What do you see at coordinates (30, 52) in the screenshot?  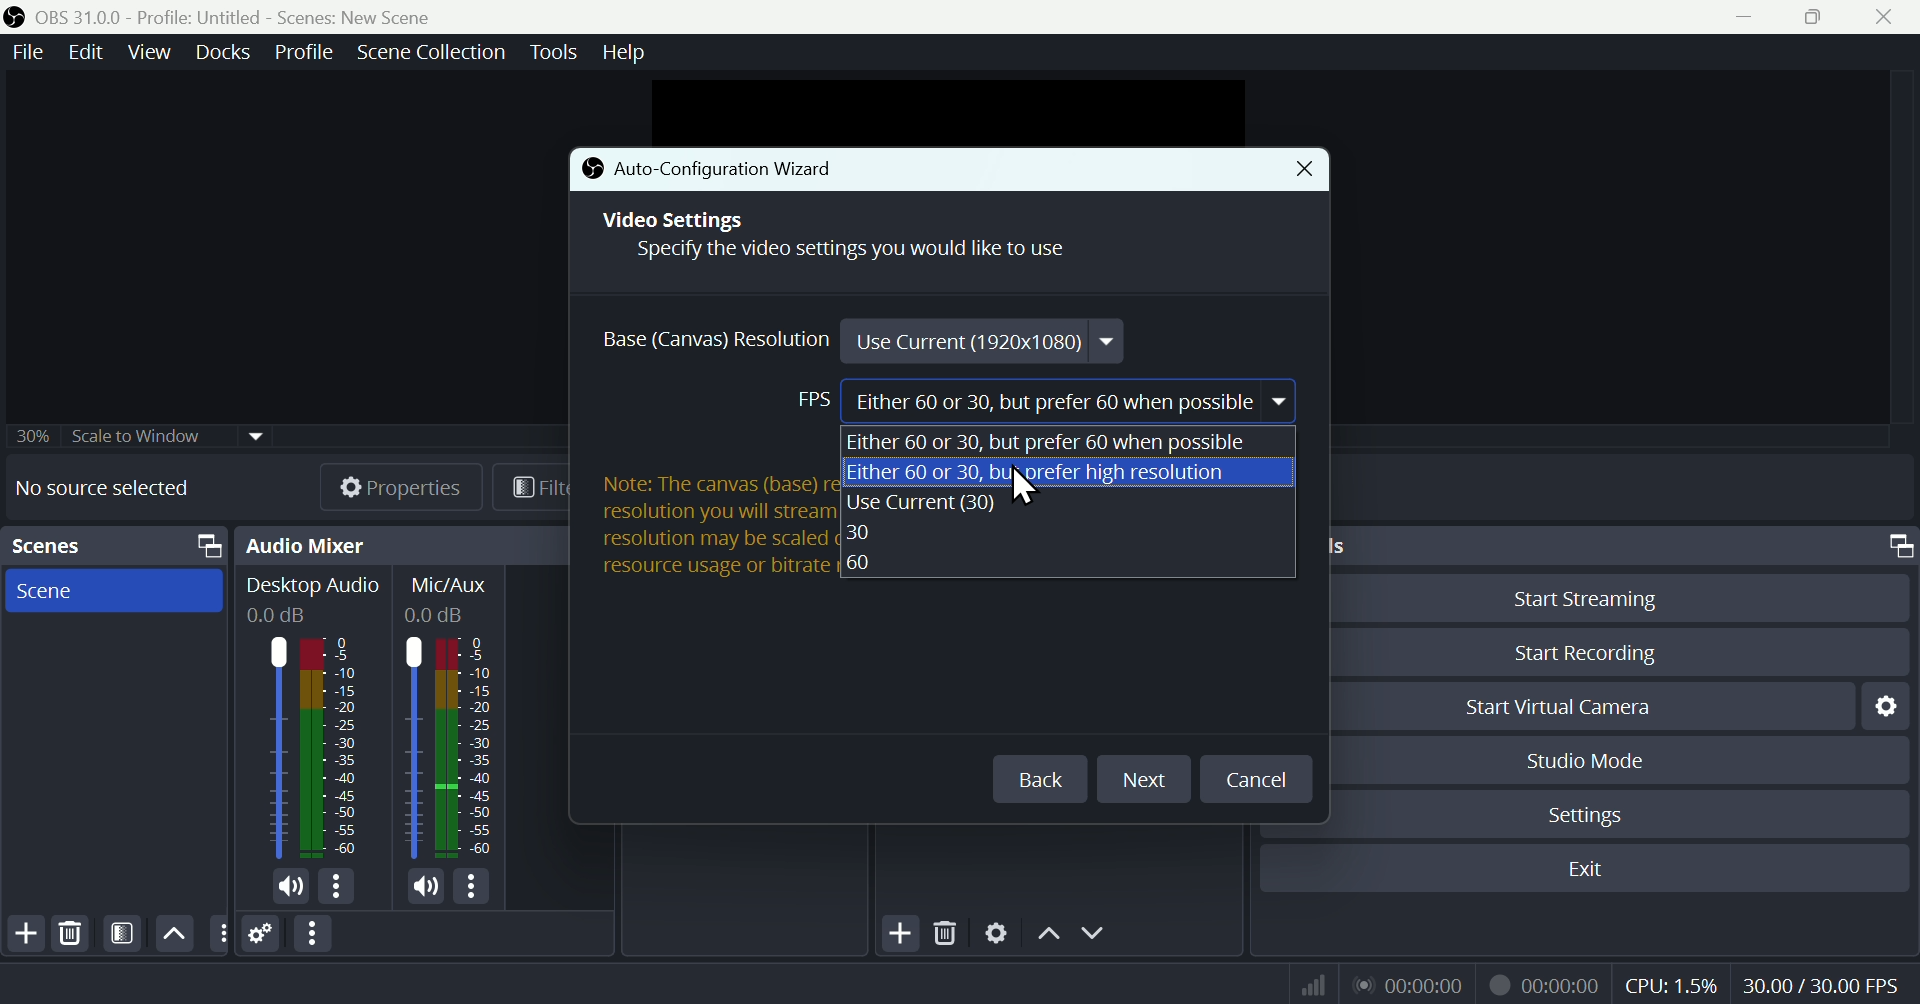 I see `File` at bounding box center [30, 52].